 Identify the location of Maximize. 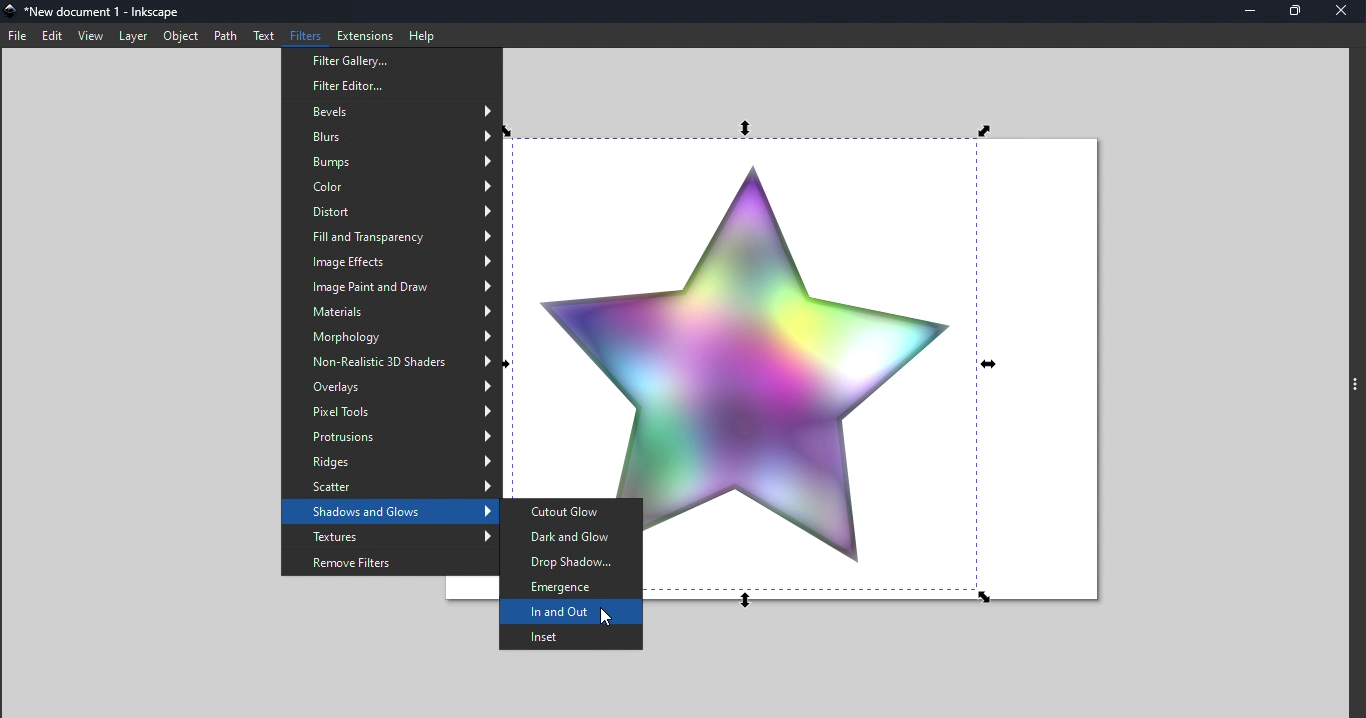
(1293, 12).